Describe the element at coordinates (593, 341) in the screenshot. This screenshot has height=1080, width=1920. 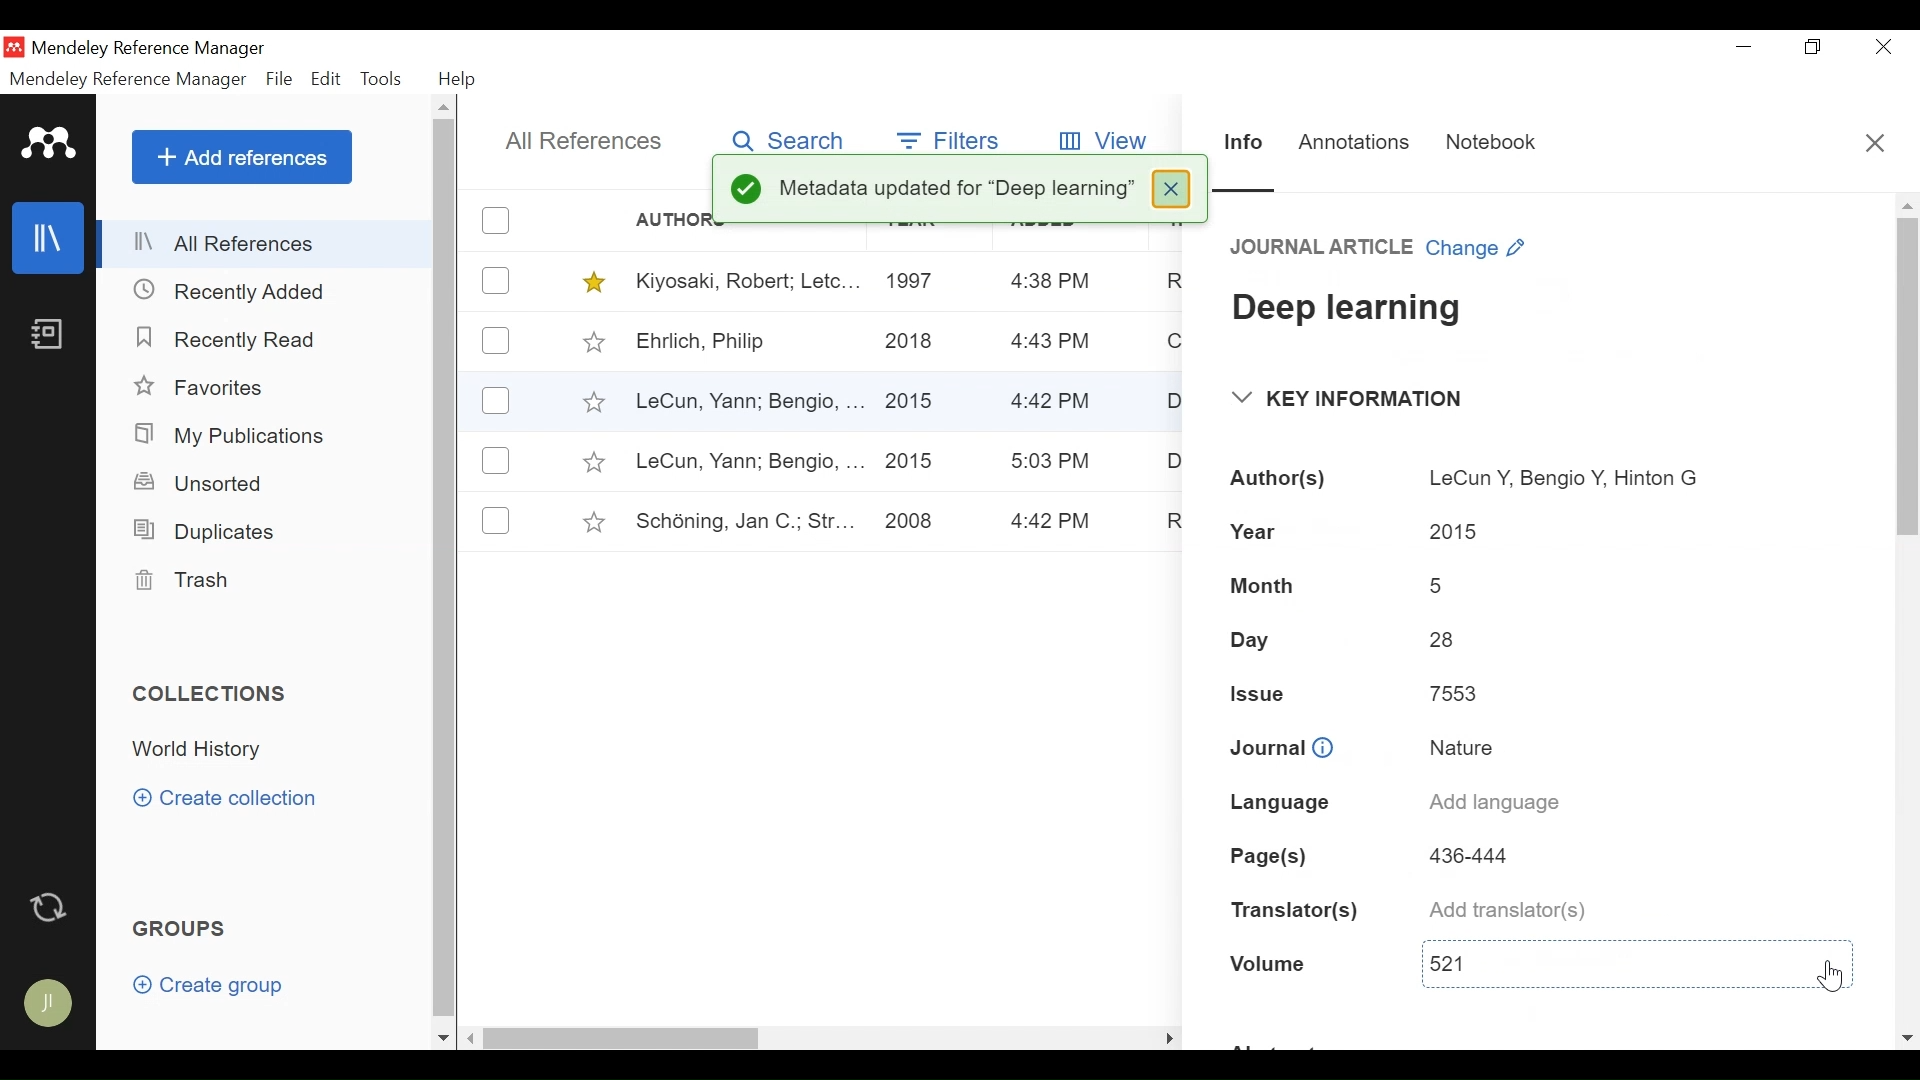
I see `Toggle Favorites` at that location.